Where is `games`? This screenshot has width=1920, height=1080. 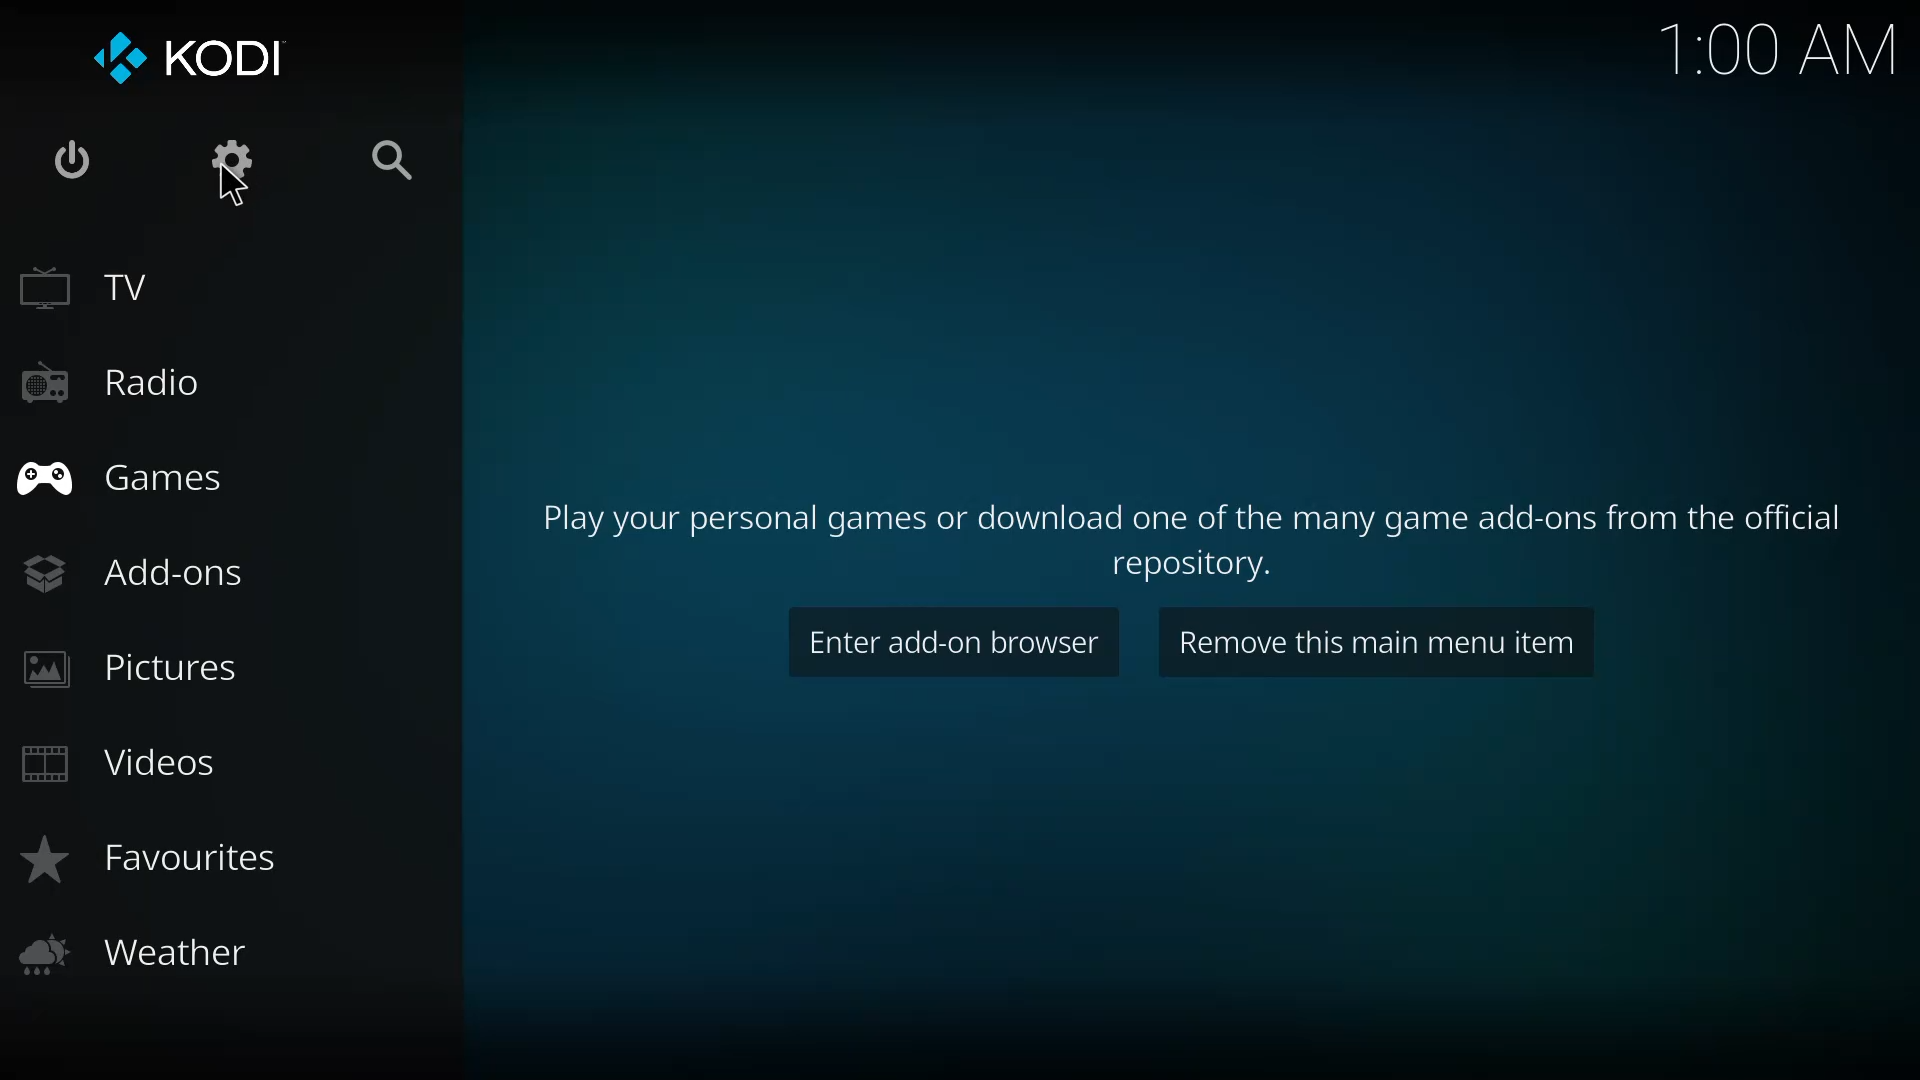
games is located at coordinates (129, 476).